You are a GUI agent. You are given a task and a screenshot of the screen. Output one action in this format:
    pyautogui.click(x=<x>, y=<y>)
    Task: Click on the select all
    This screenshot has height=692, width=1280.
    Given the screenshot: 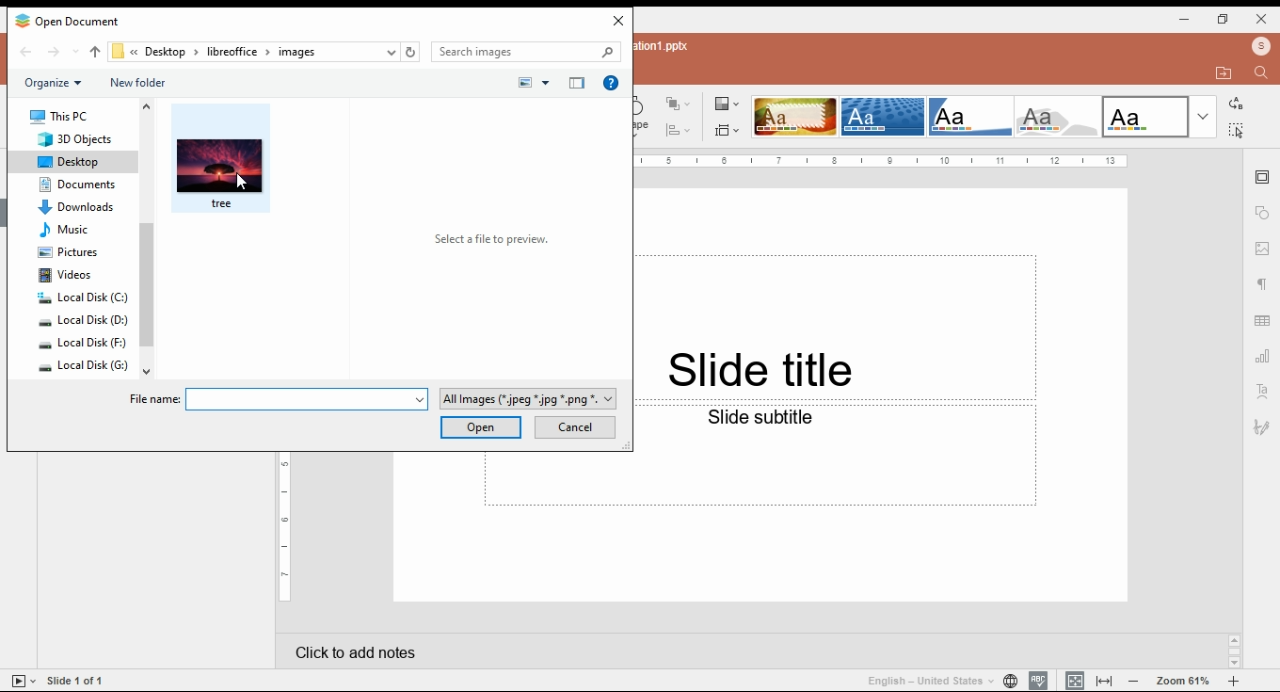 What is the action you would take?
    pyautogui.click(x=1235, y=129)
    